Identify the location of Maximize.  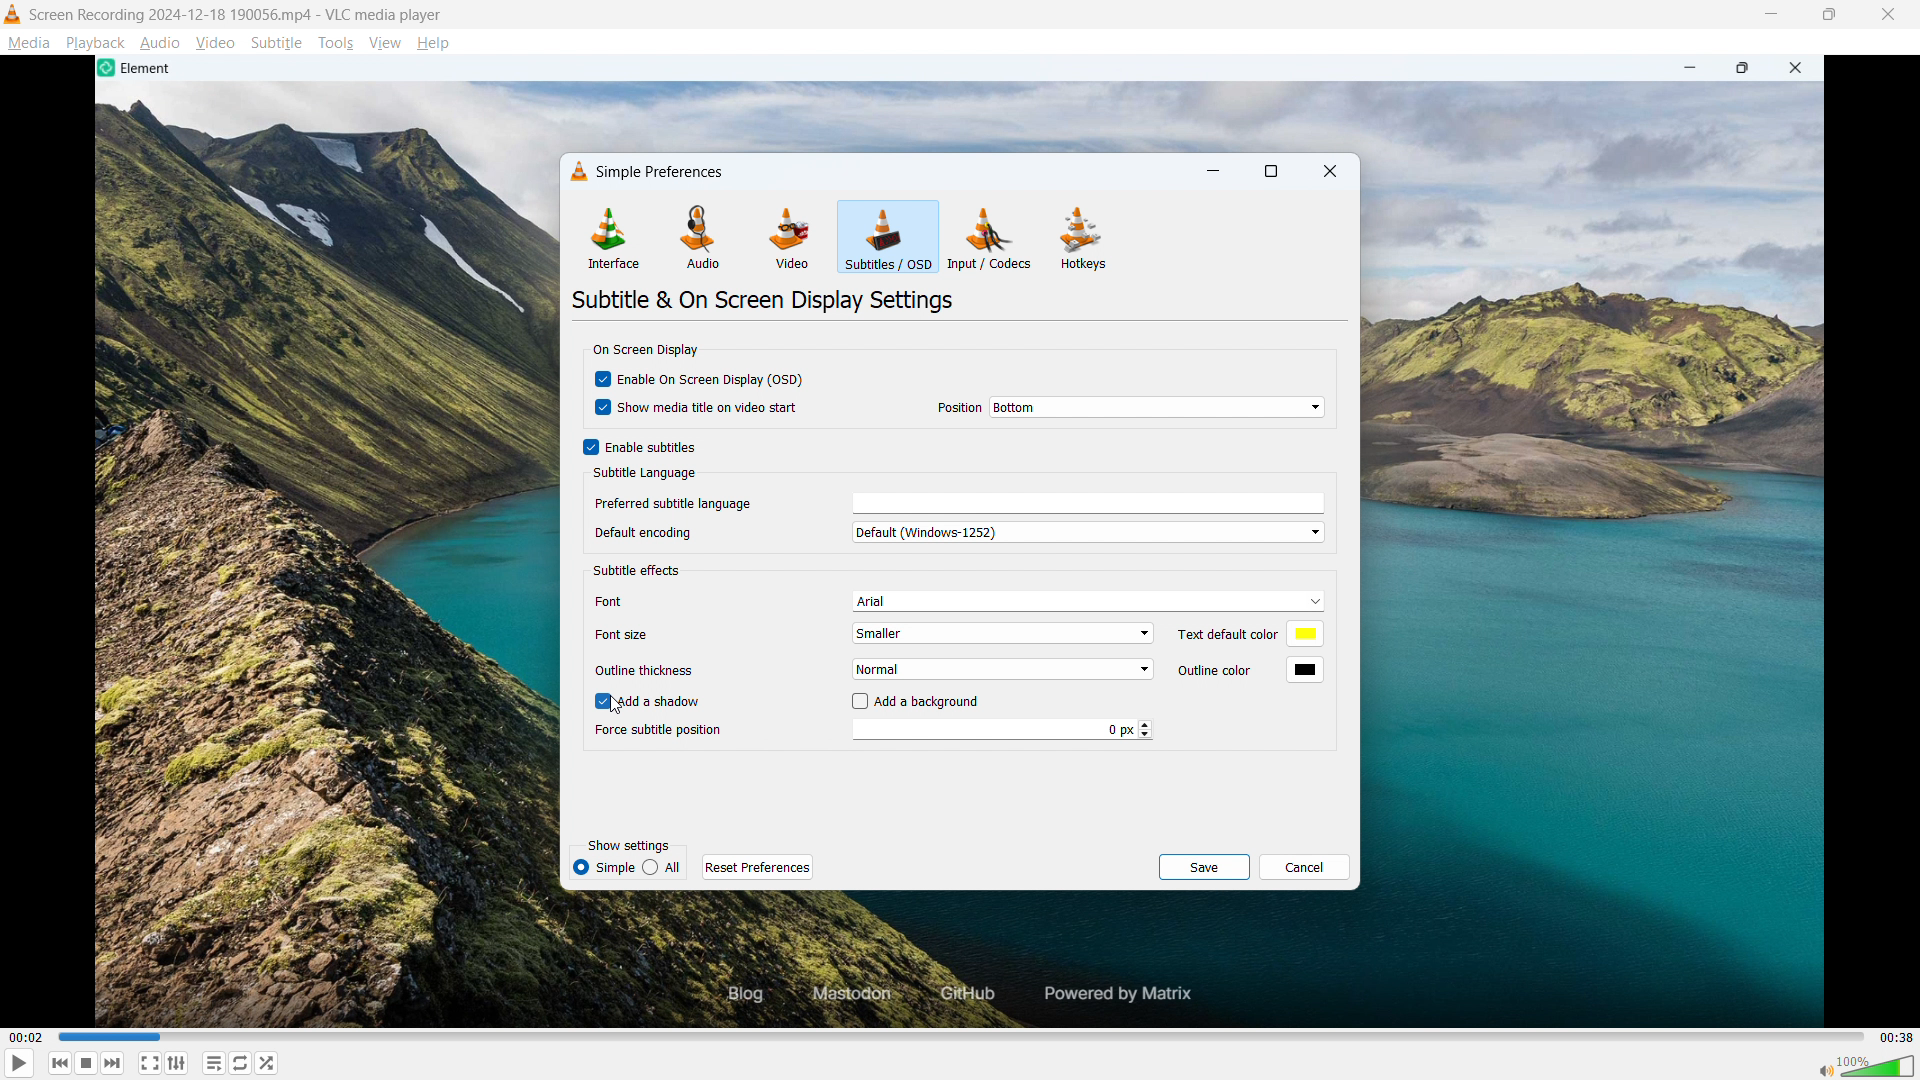
(1743, 69).